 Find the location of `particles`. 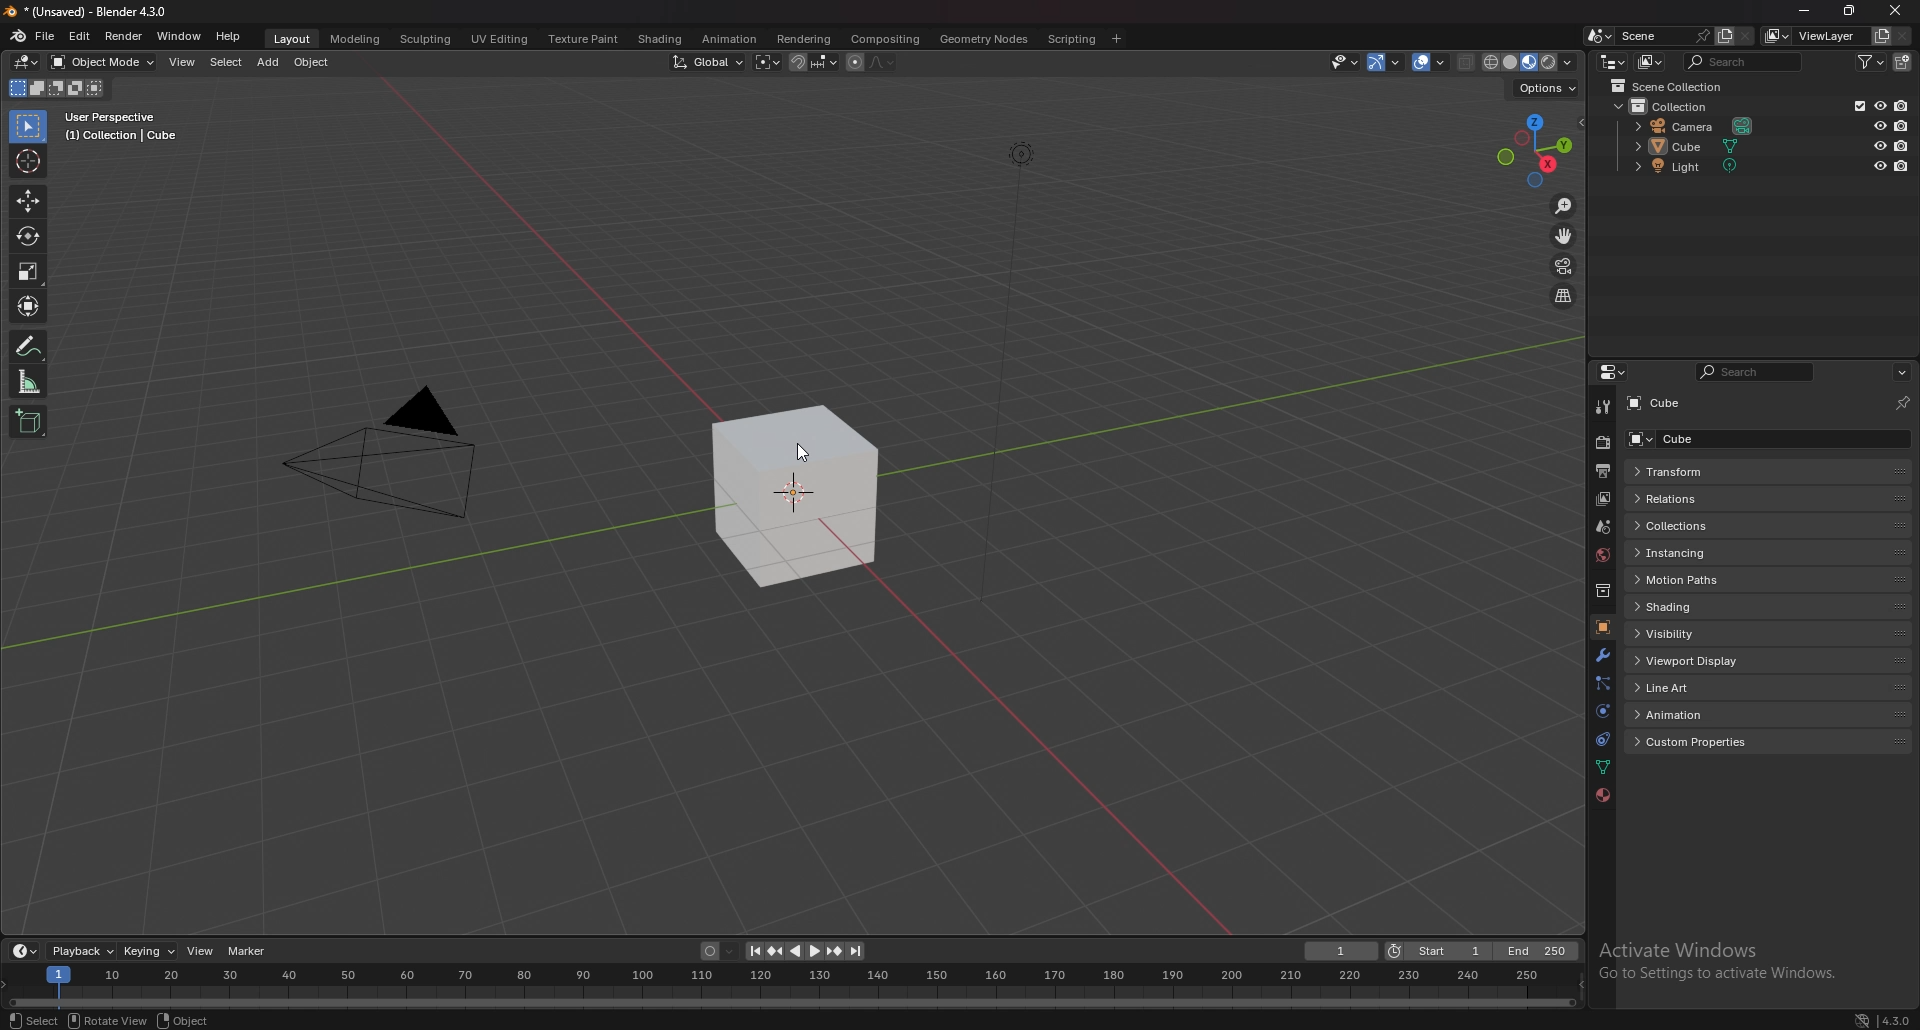

particles is located at coordinates (1601, 682).